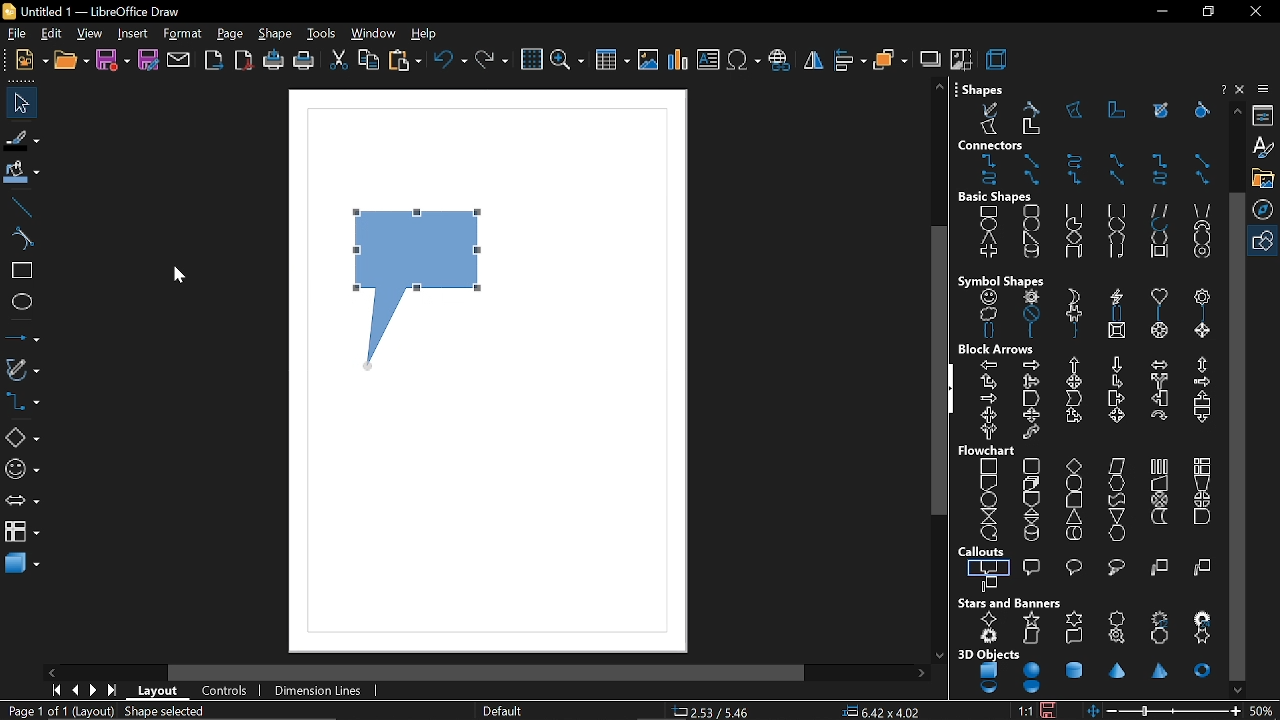 The height and width of the screenshot is (720, 1280). What do you see at coordinates (1237, 111) in the screenshot?
I see `move up` at bounding box center [1237, 111].